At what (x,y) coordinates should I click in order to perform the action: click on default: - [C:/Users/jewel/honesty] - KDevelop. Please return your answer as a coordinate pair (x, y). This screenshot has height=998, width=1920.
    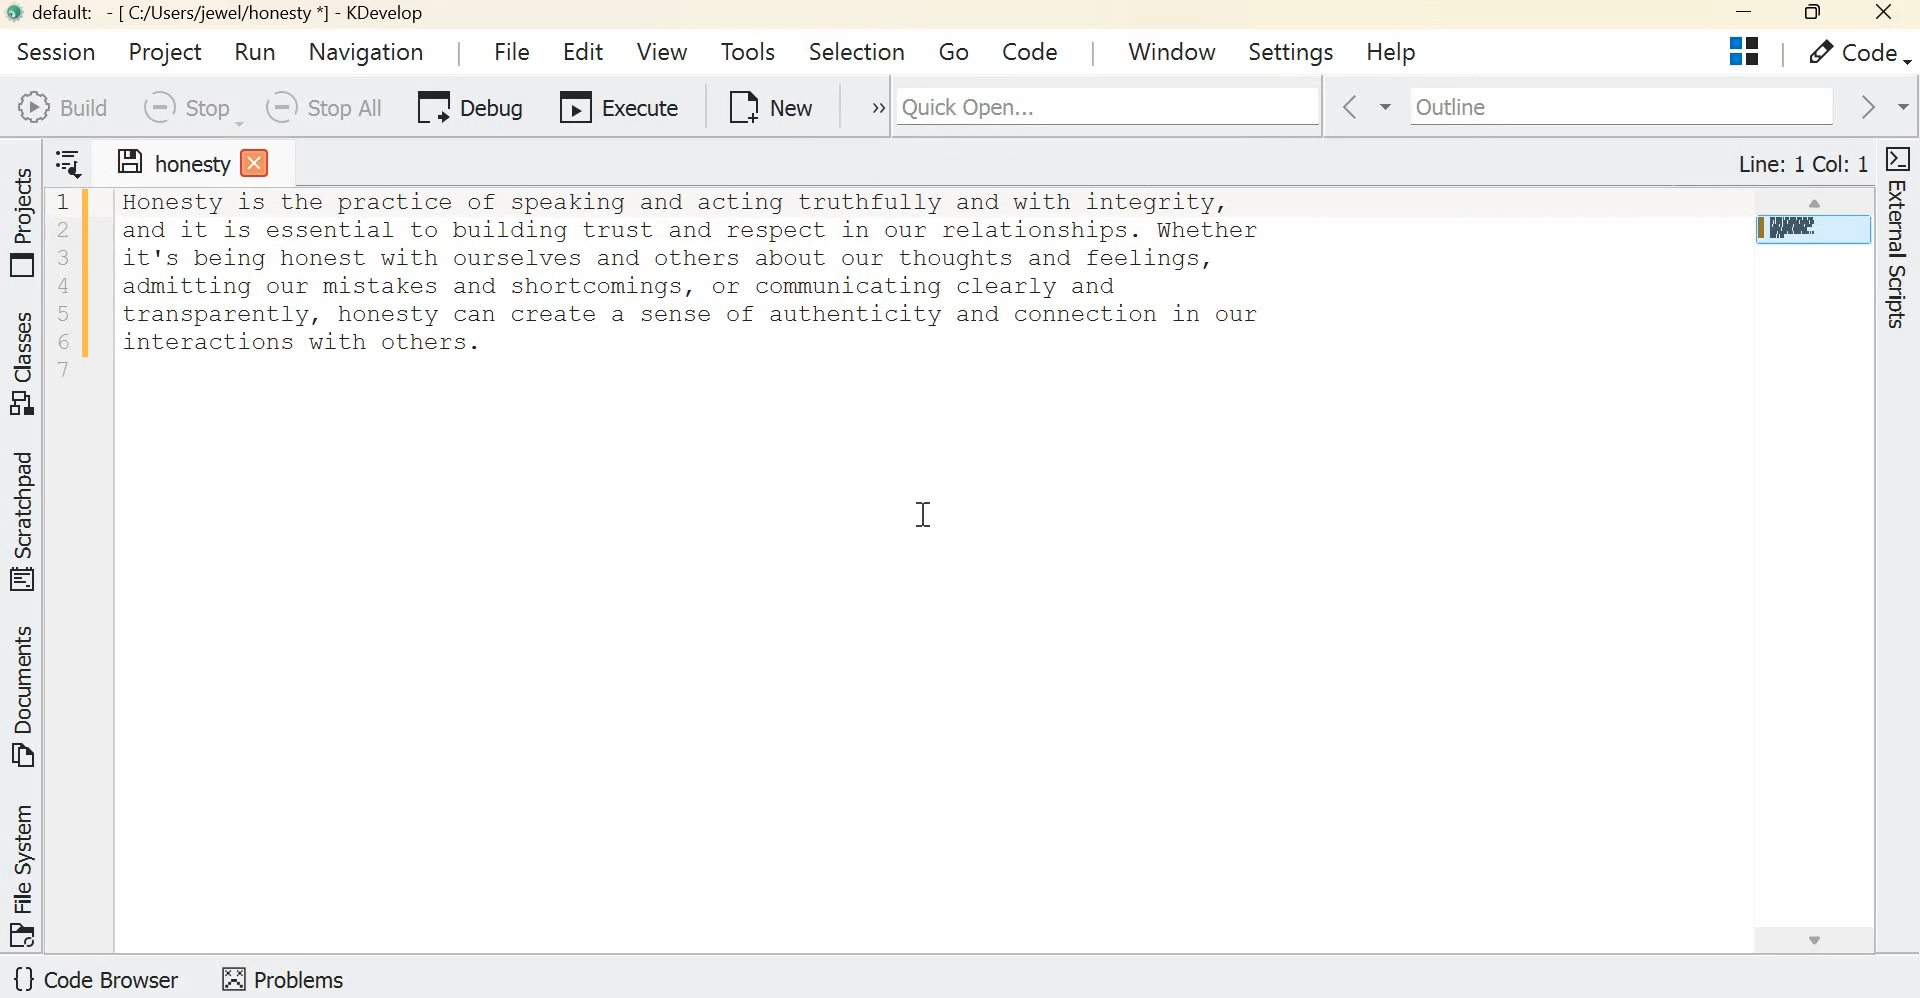
    Looking at the image, I should click on (222, 14).